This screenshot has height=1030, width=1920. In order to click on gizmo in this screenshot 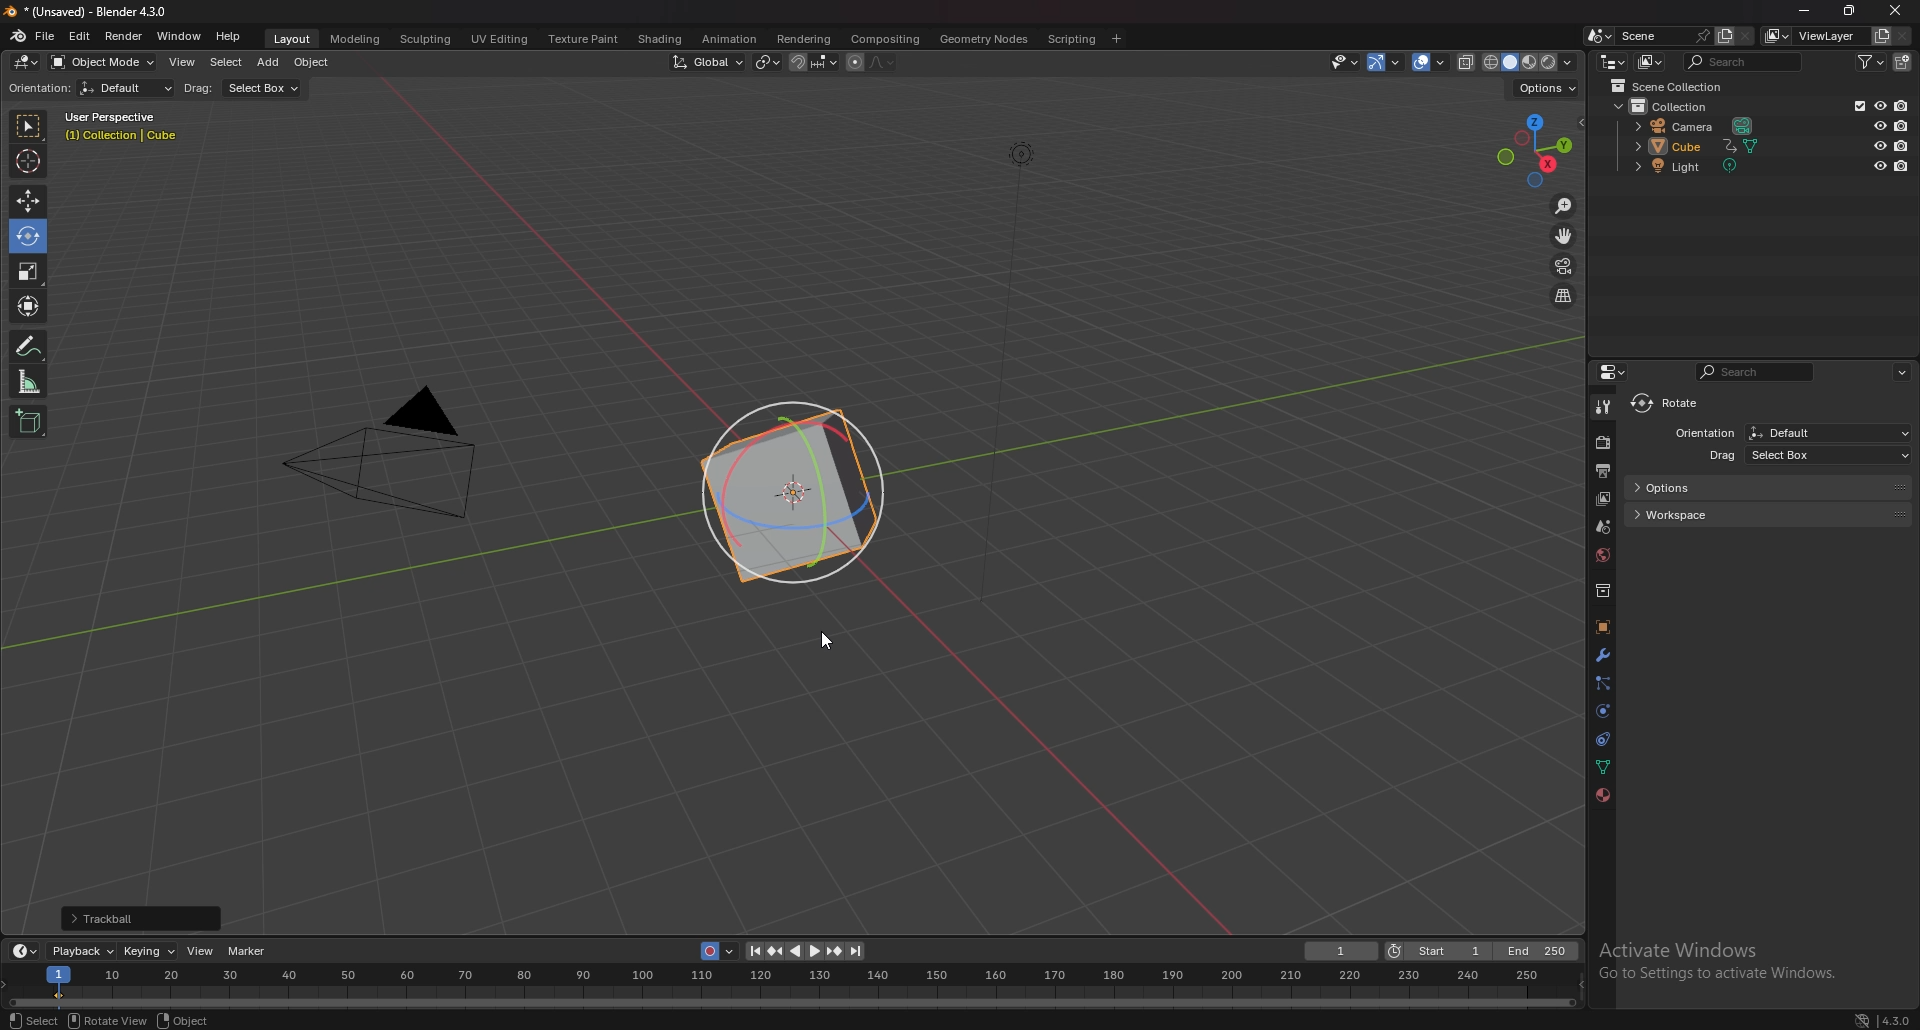, I will do `click(1387, 61)`.